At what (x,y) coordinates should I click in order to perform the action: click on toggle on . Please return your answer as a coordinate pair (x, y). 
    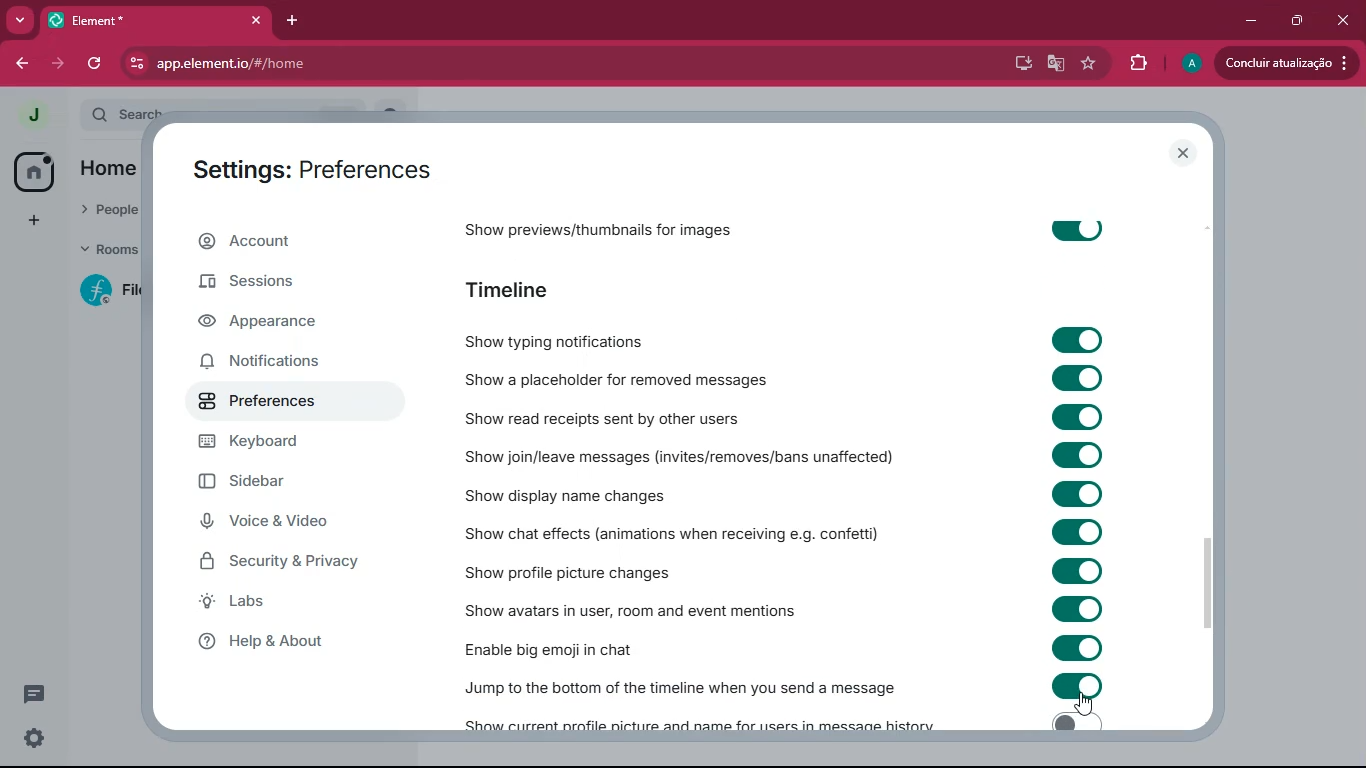
    Looking at the image, I should click on (1073, 376).